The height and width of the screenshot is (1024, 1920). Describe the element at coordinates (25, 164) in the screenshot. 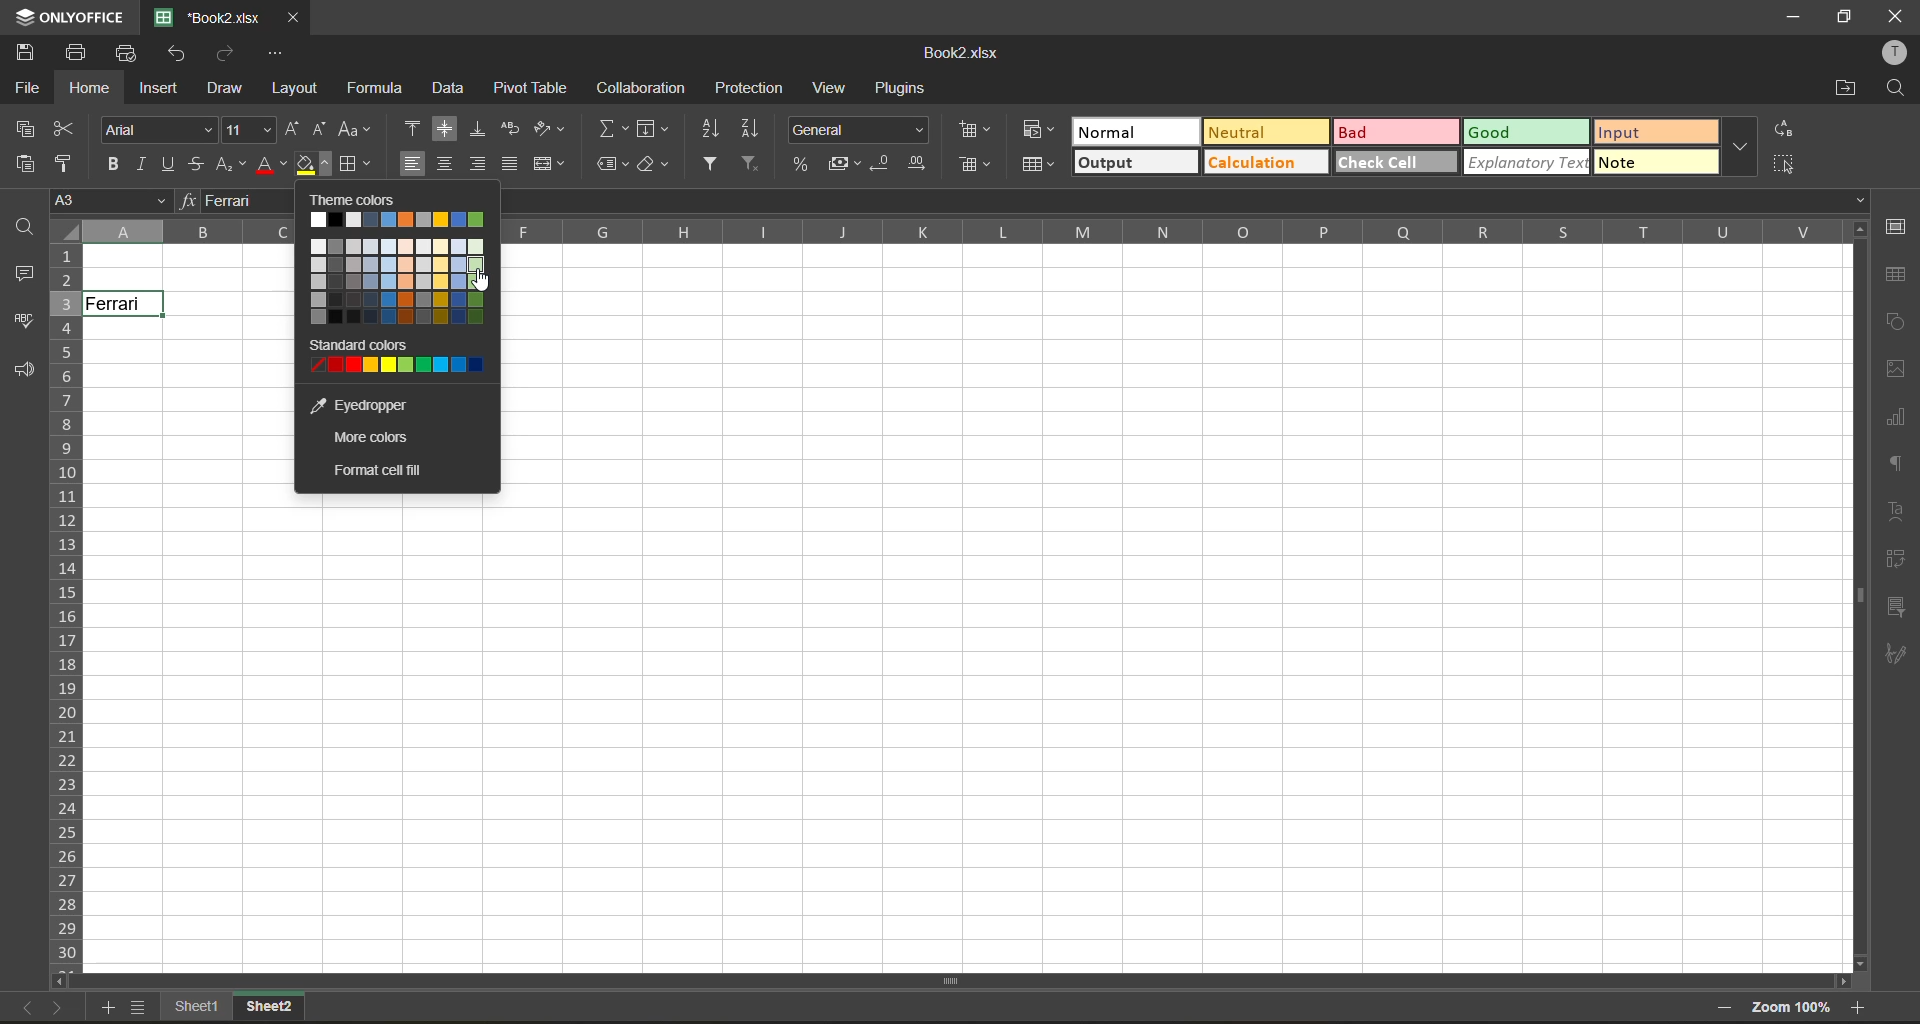

I see `paste` at that location.